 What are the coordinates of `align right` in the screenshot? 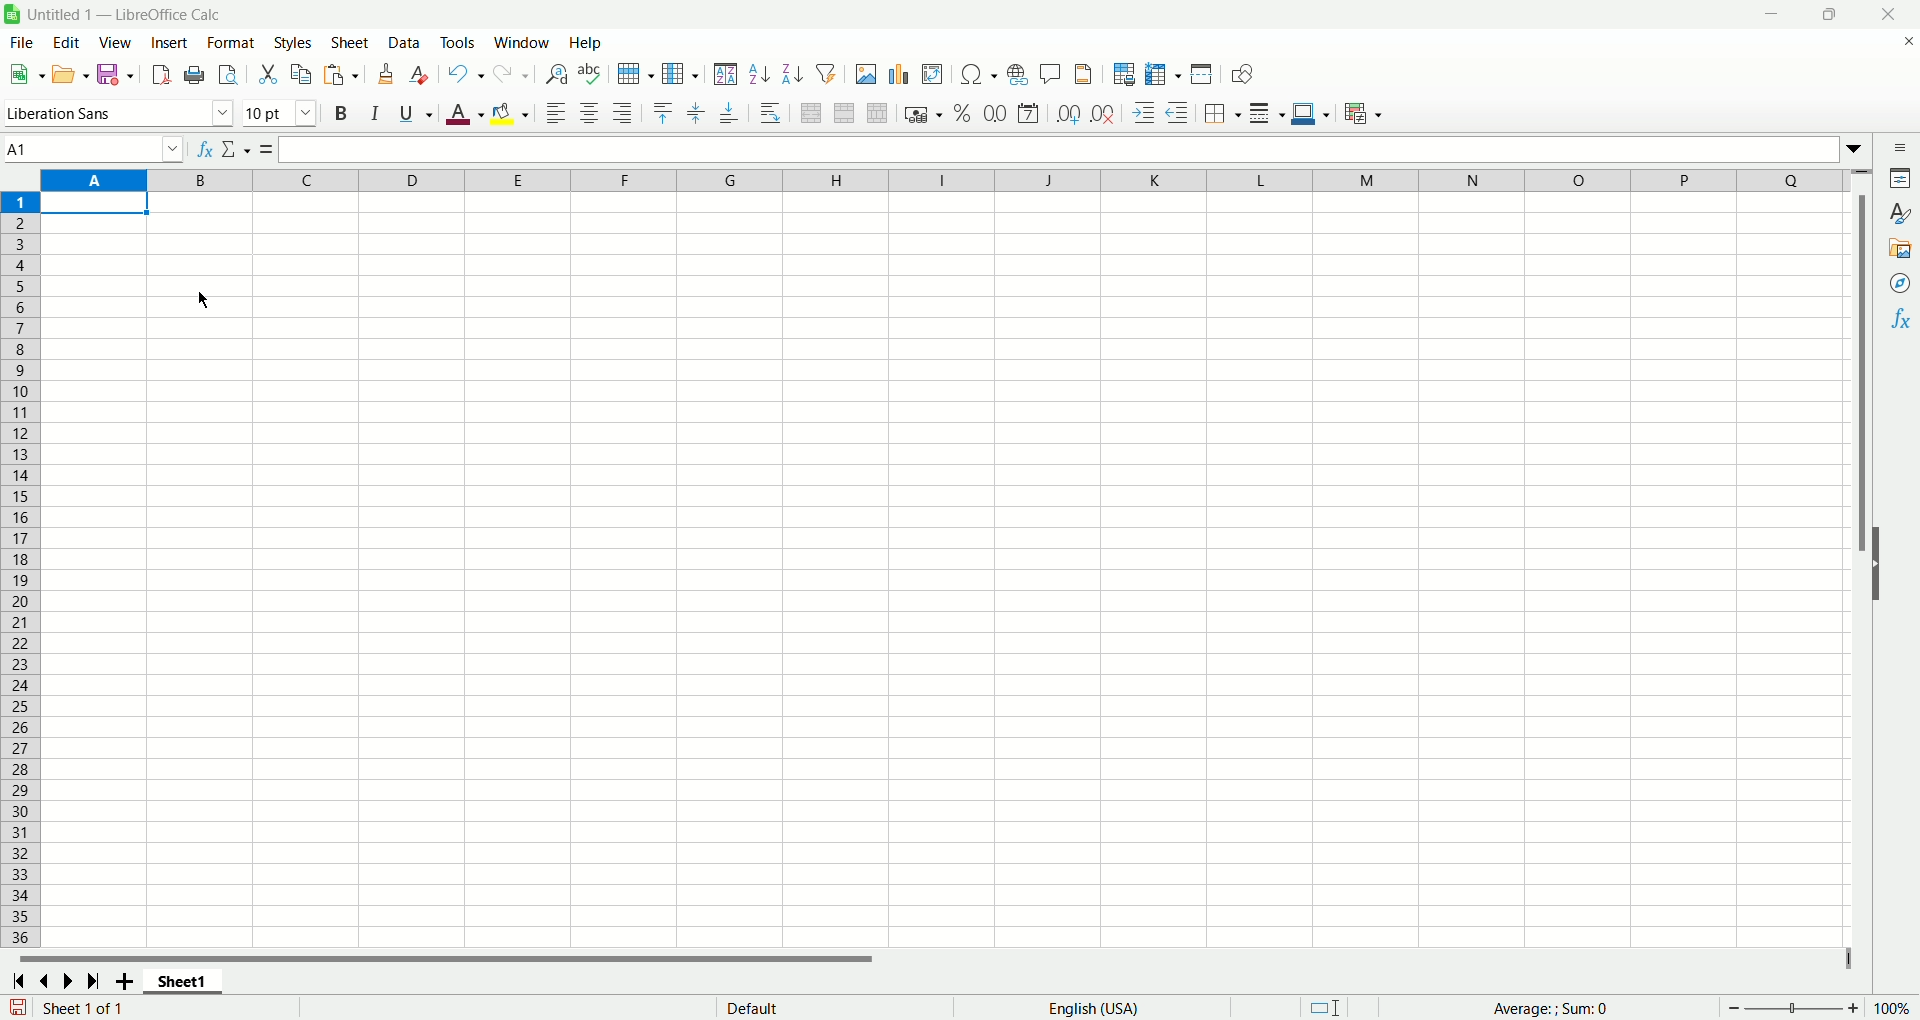 It's located at (623, 115).